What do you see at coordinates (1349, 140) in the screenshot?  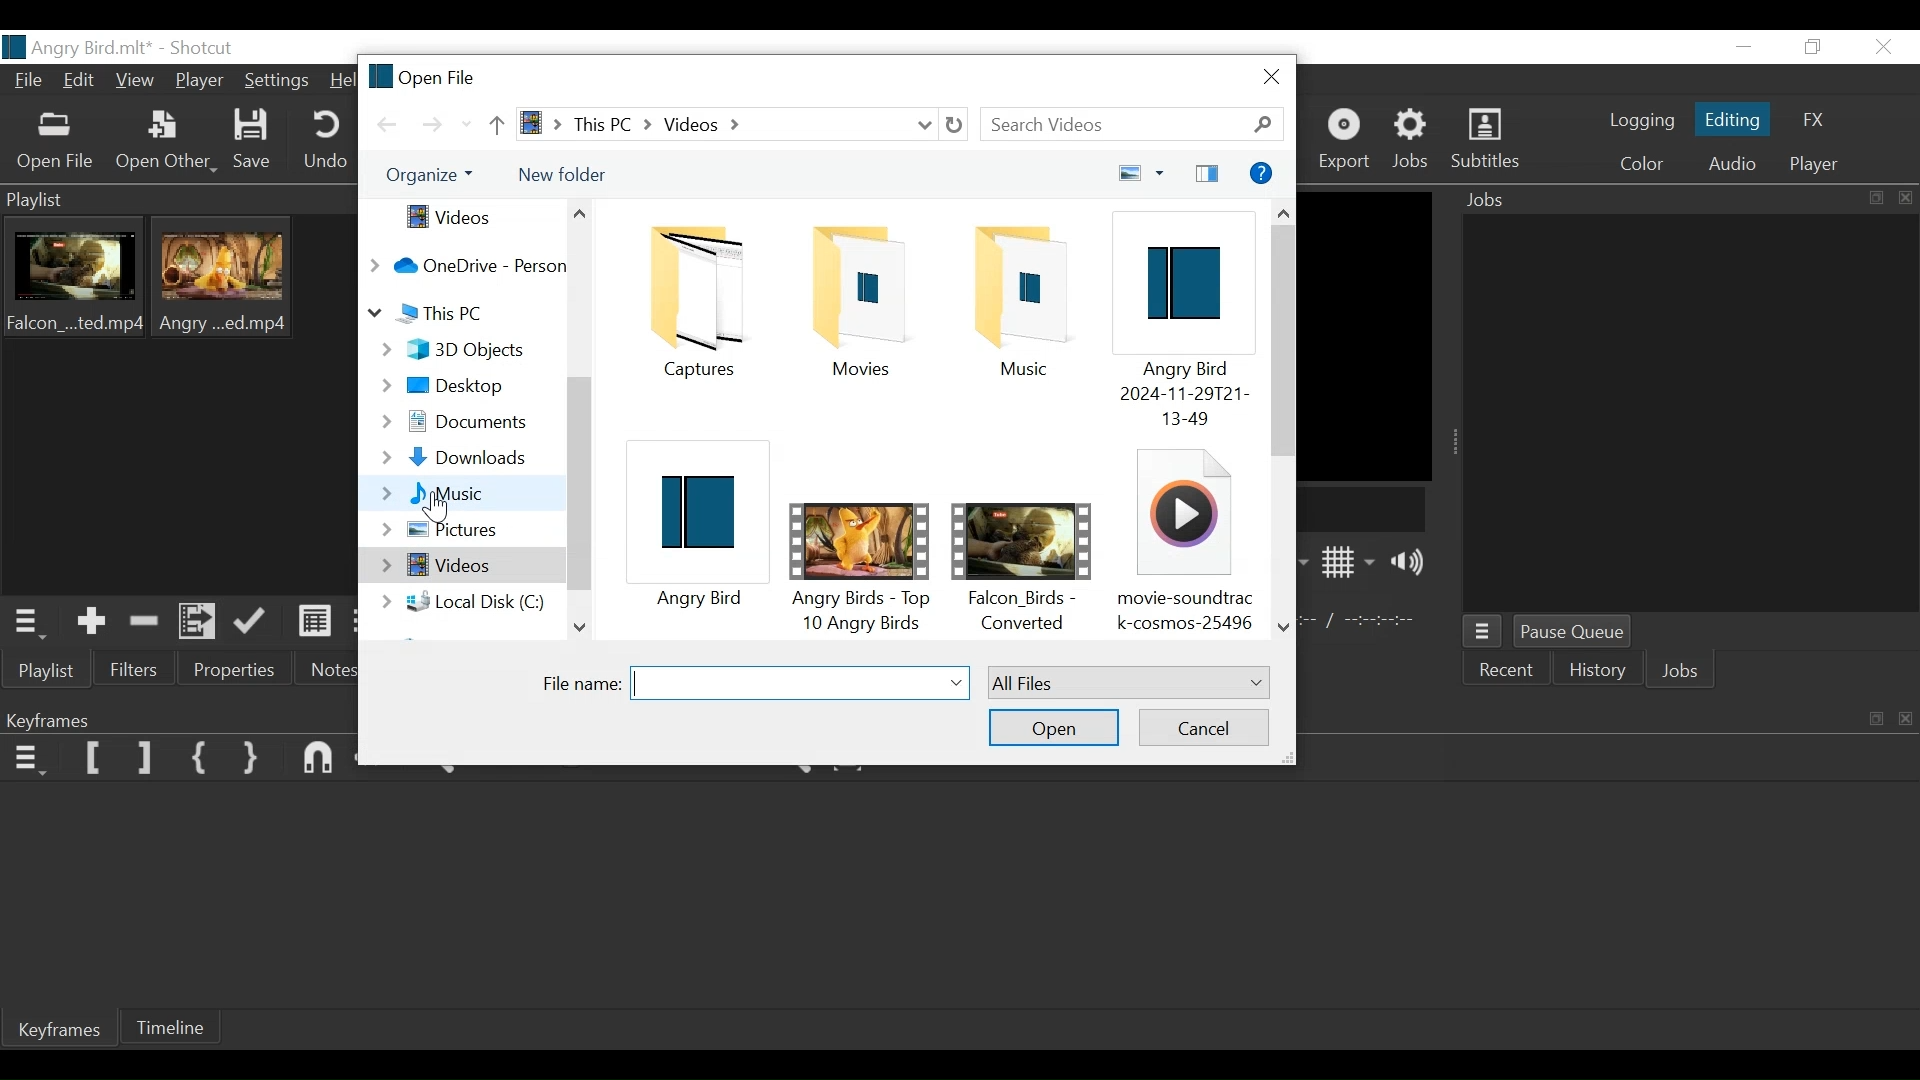 I see `Export` at bounding box center [1349, 140].